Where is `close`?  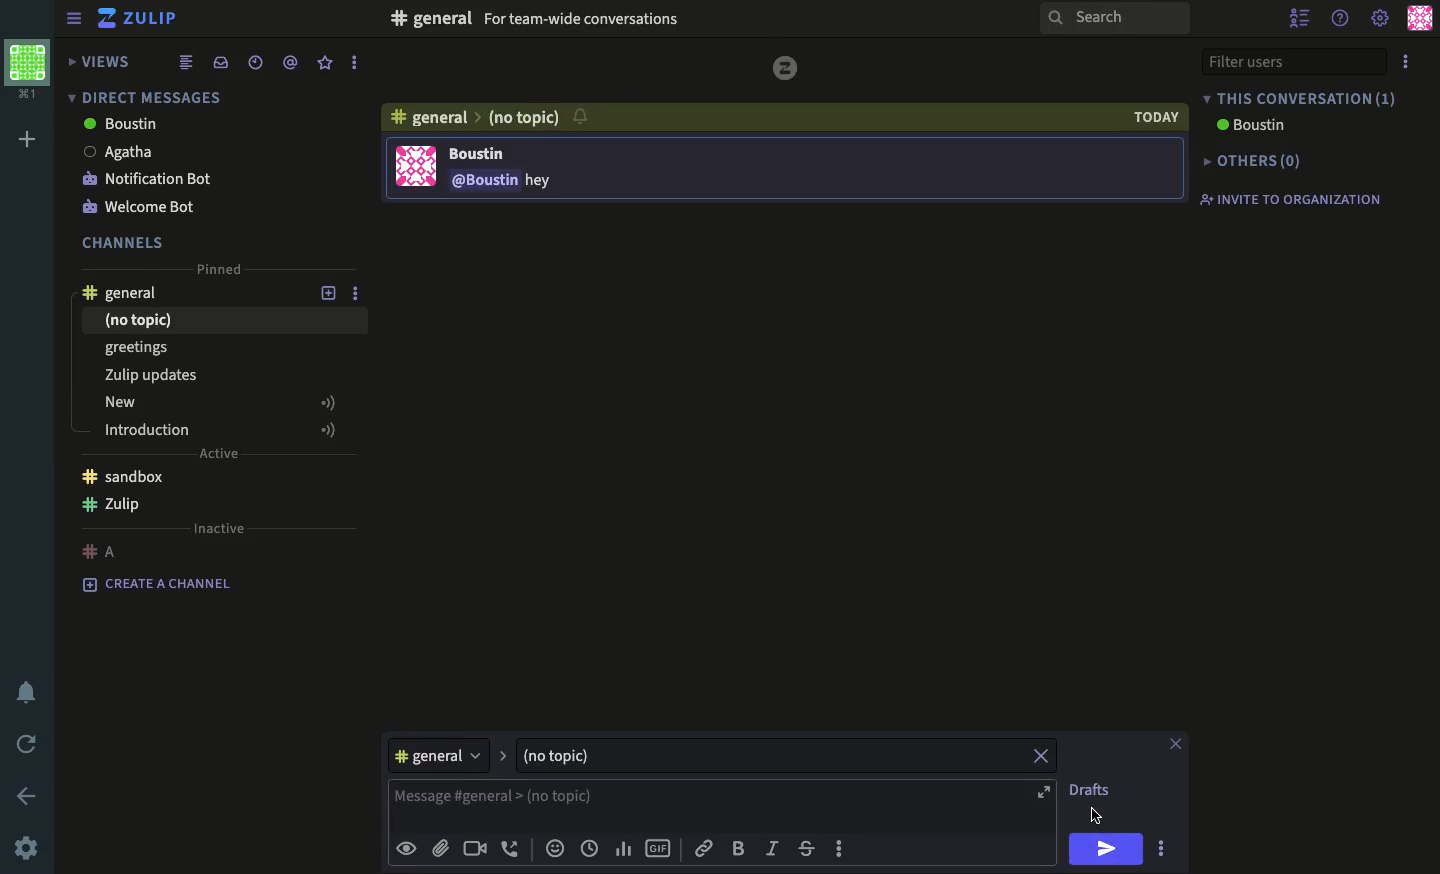 close is located at coordinates (1041, 755).